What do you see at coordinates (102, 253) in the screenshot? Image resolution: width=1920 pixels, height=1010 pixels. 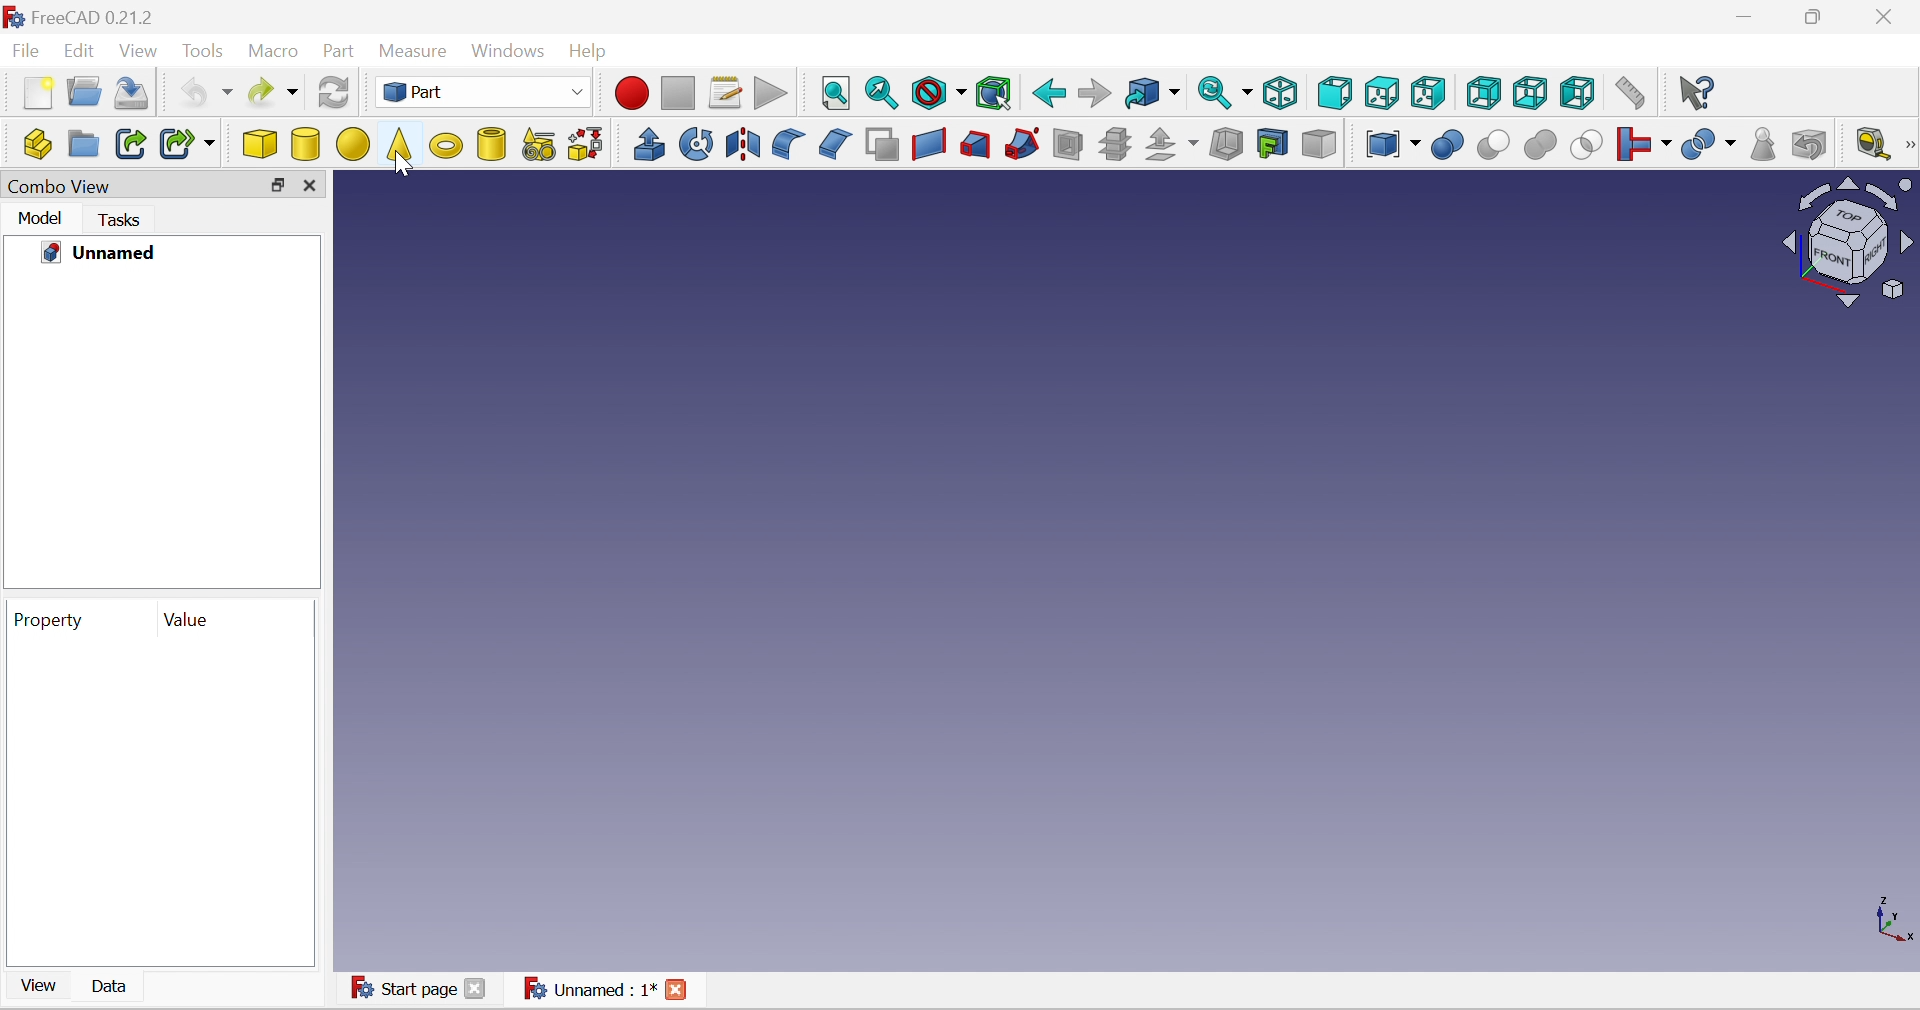 I see `Unnamed` at bounding box center [102, 253].